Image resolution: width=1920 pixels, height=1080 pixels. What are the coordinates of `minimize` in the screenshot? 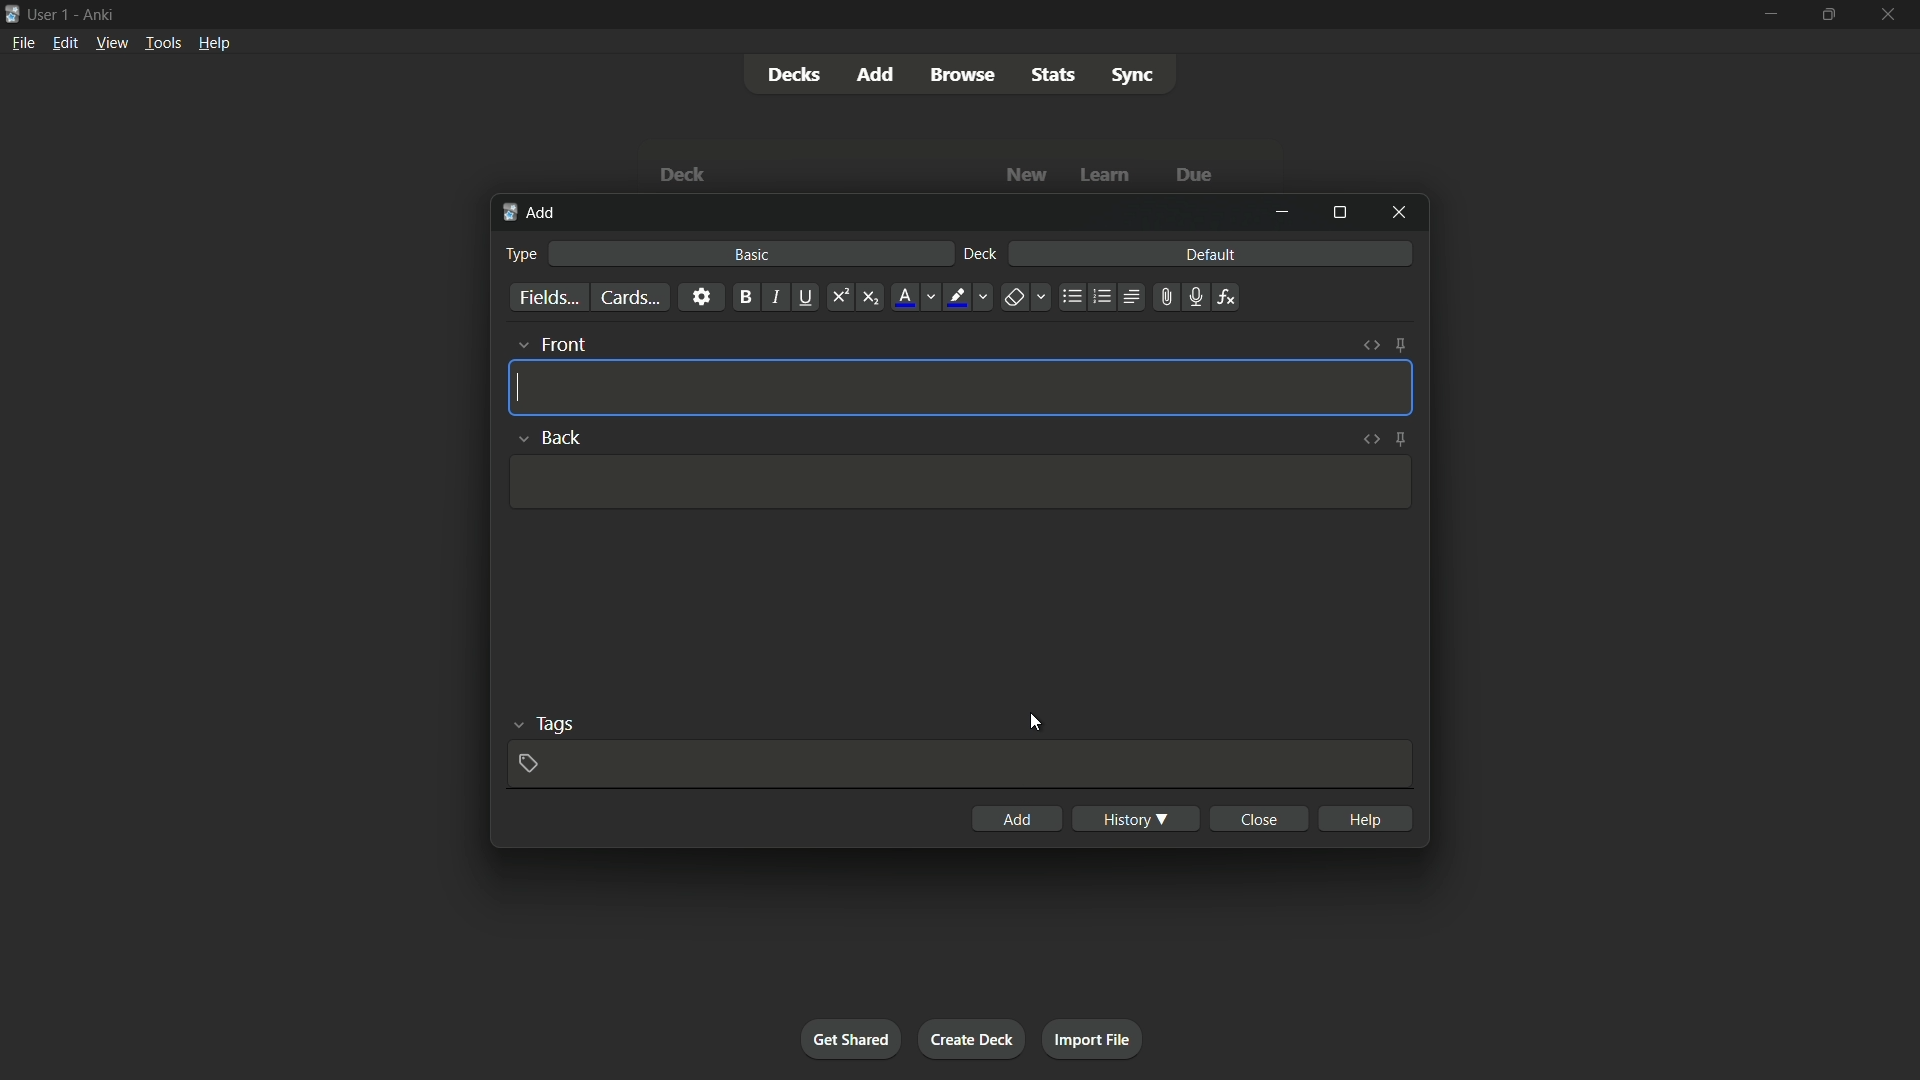 It's located at (1769, 15).